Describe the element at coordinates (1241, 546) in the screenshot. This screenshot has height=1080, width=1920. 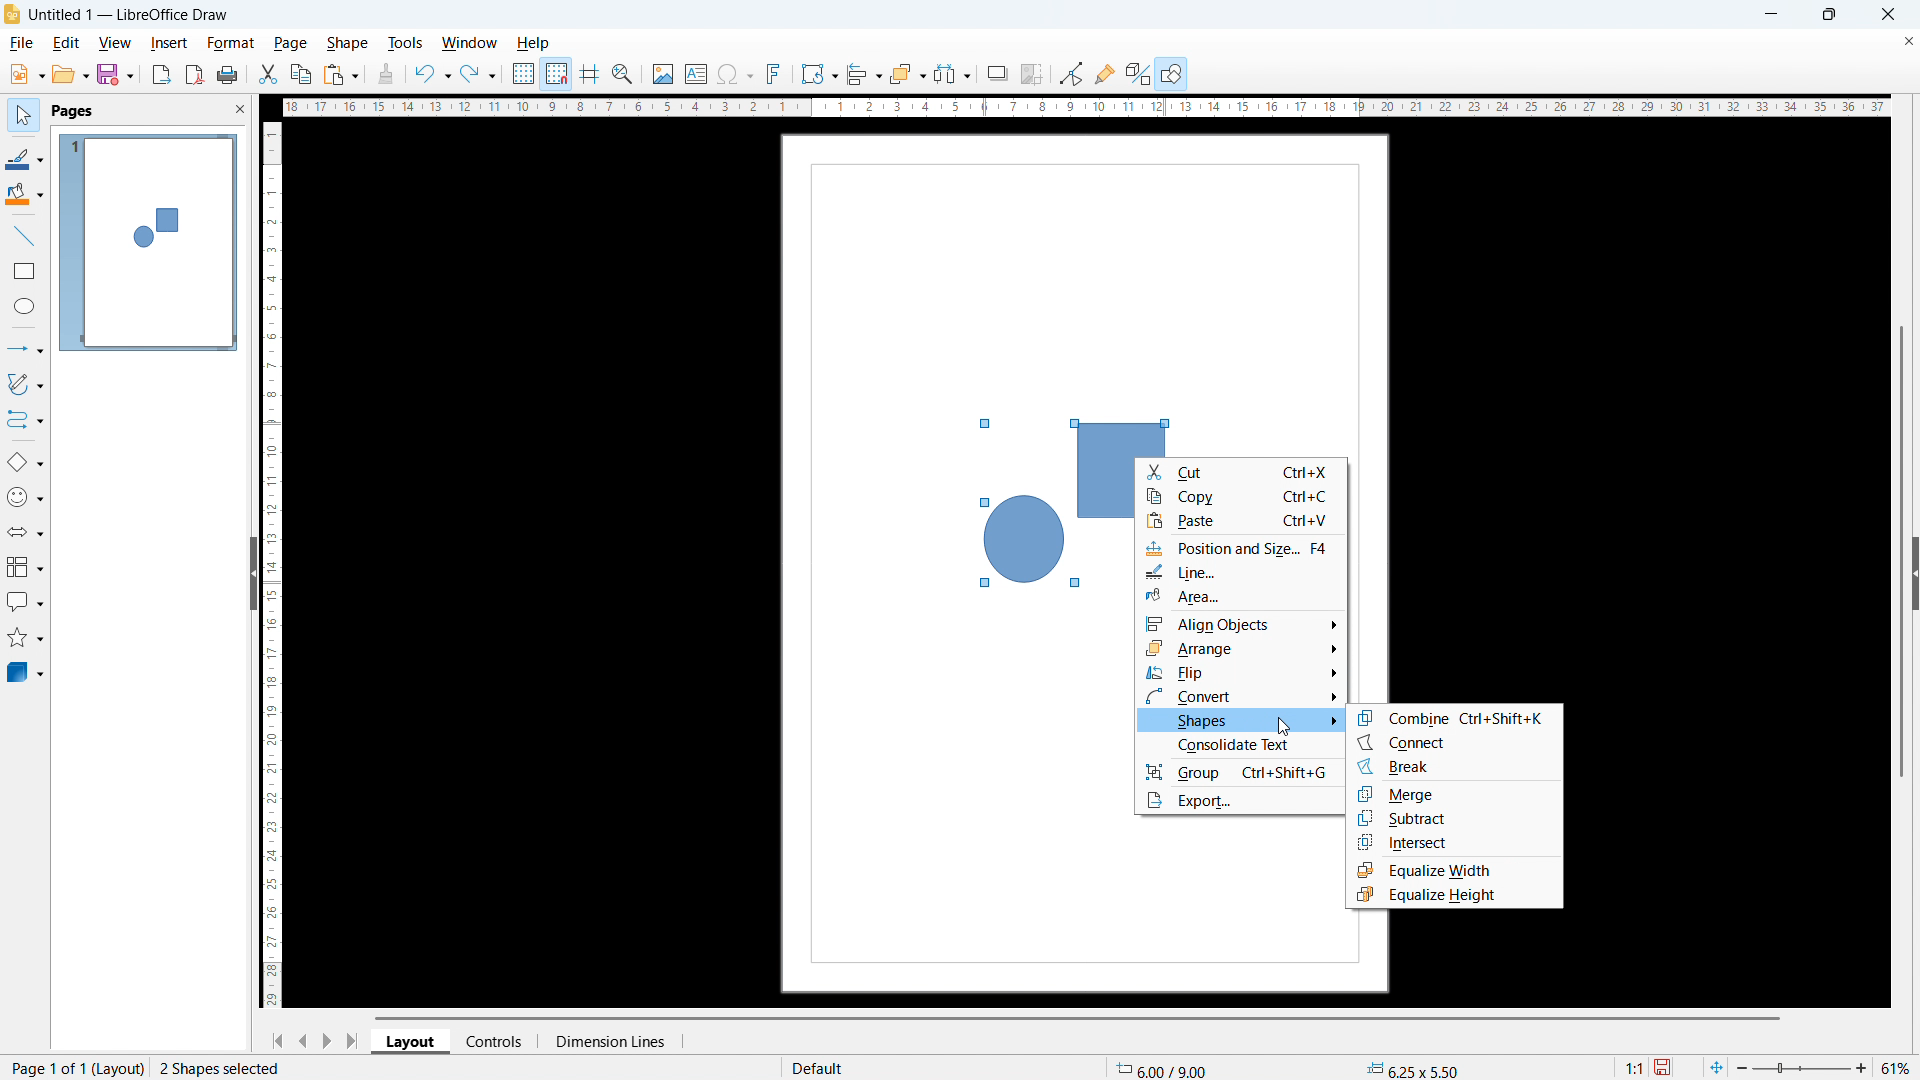
I see `position and size` at that location.